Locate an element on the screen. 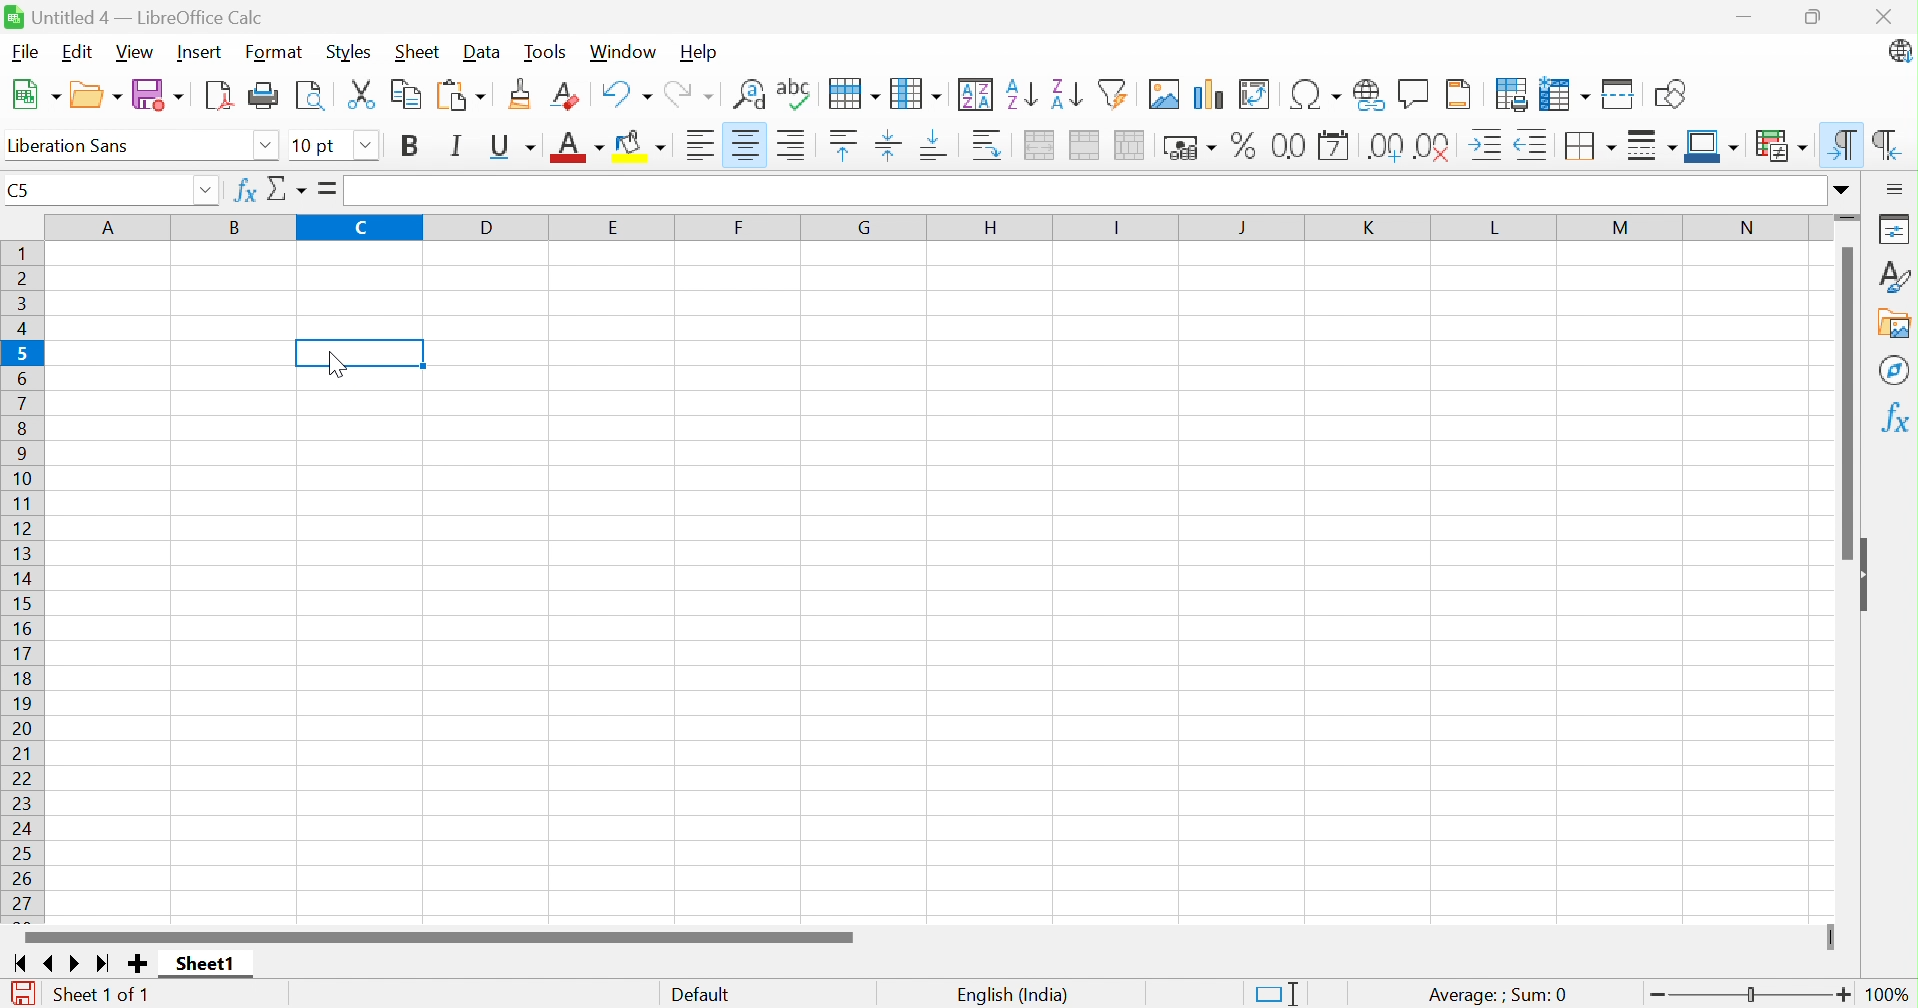  Format as Currency is located at coordinates (1189, 148).